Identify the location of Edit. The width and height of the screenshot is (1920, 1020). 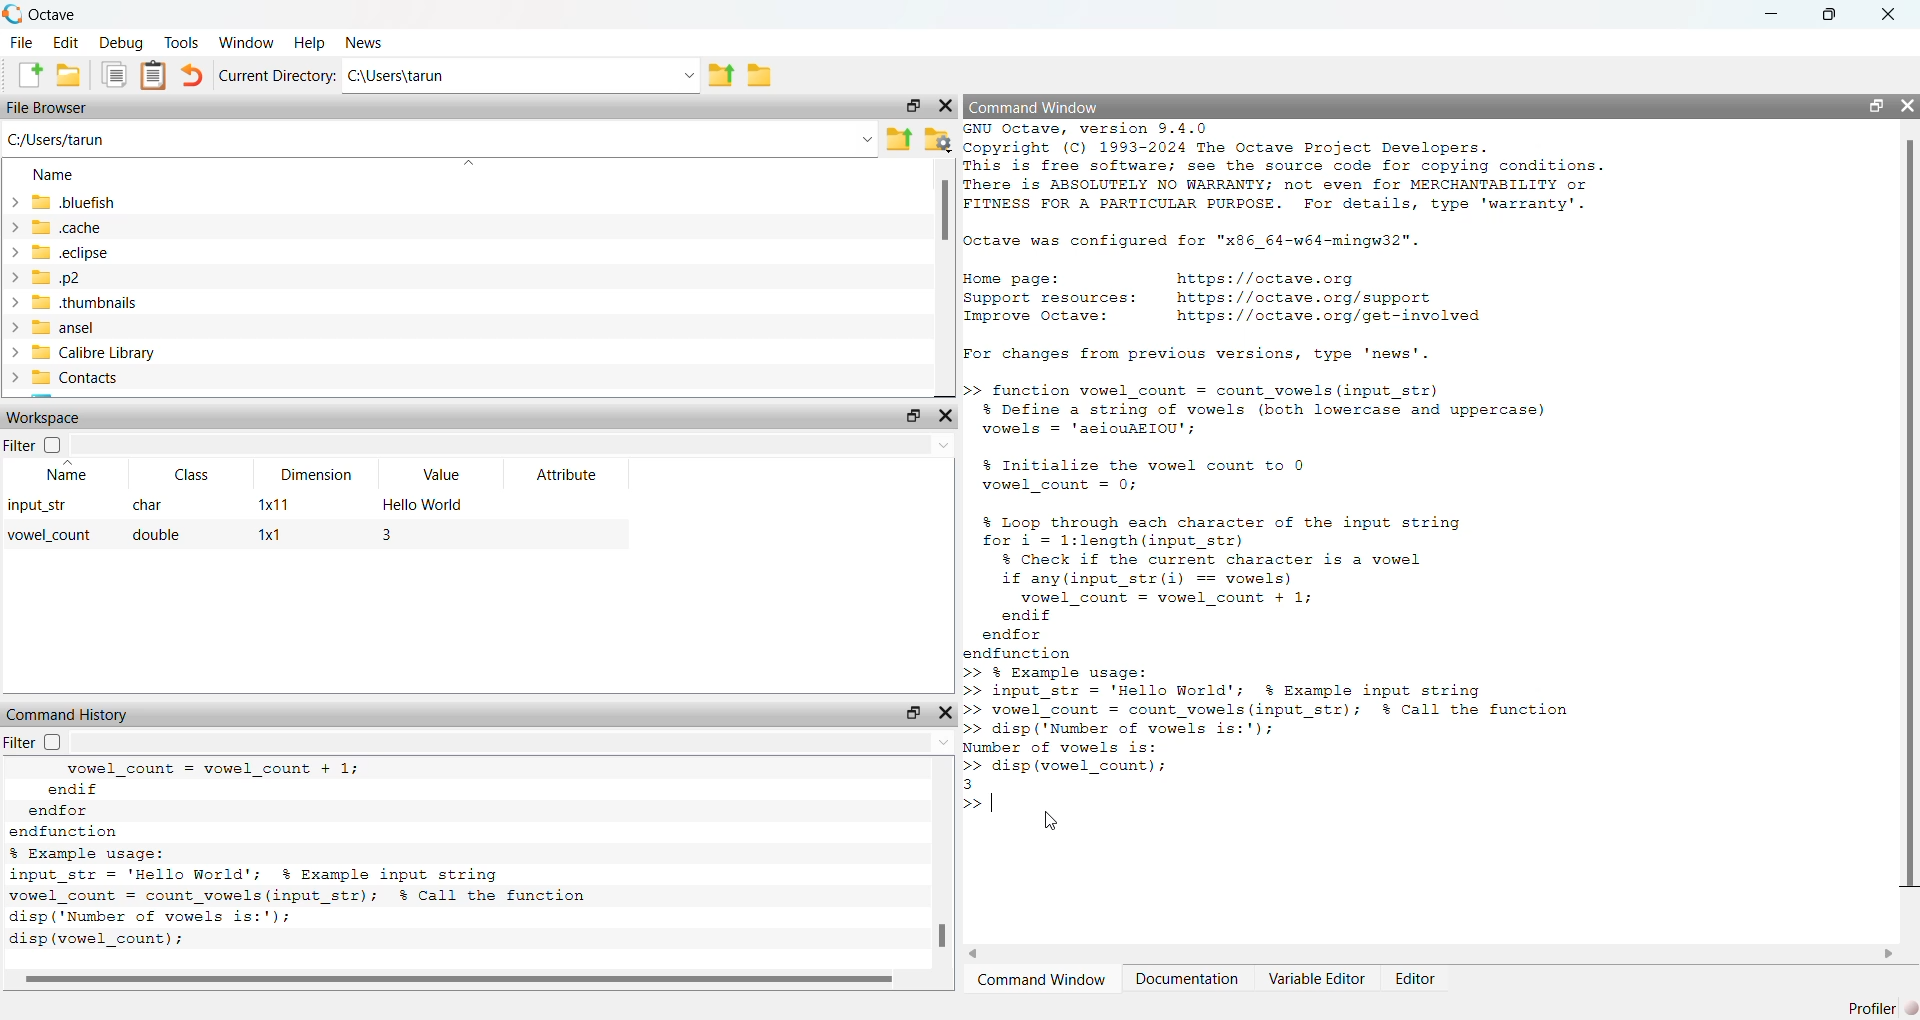
(67, 42).